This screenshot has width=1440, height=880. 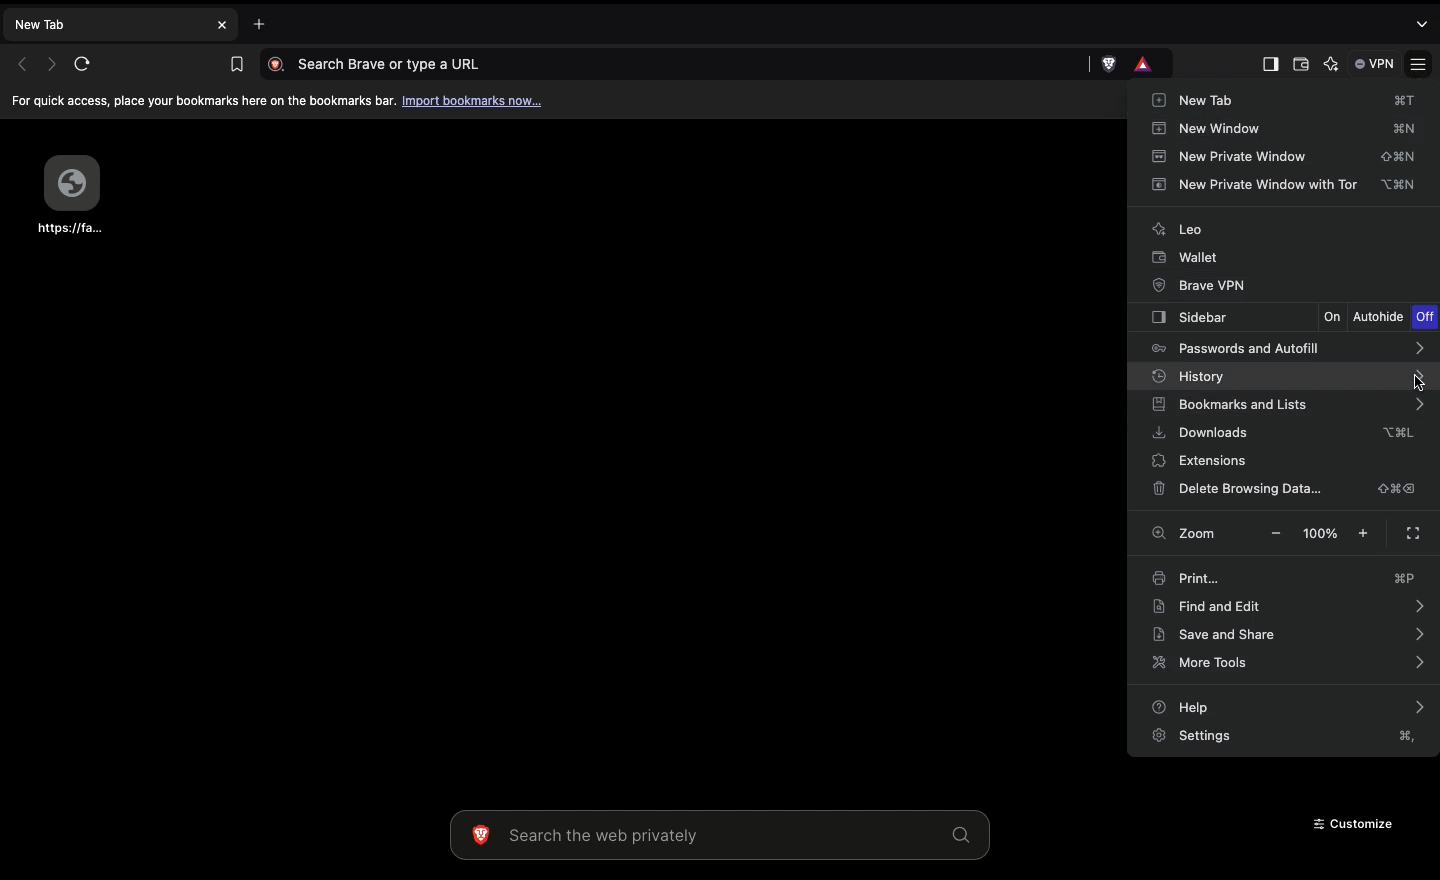 What do you see at coordinates (119, 27) in the screenshot?
I see `New tab` at bounding box center [119, 27].